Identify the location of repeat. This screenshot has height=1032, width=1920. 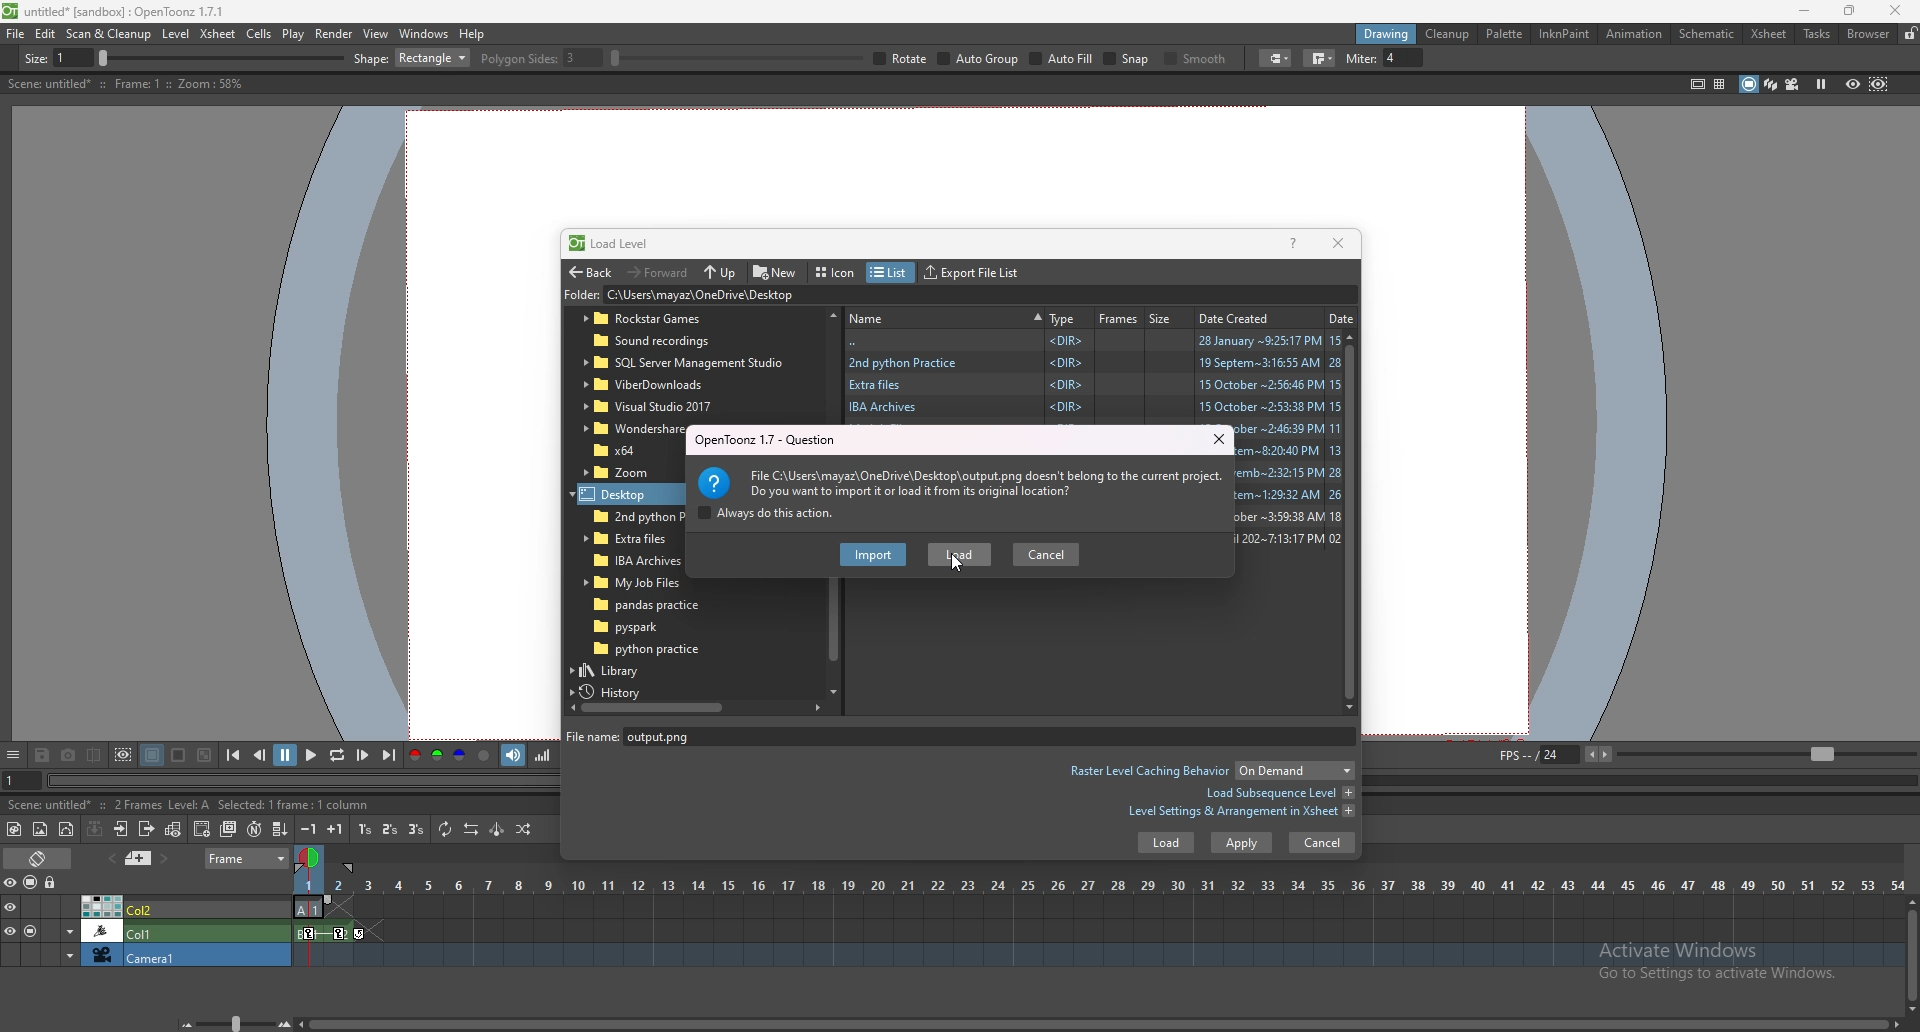
(443, 829).